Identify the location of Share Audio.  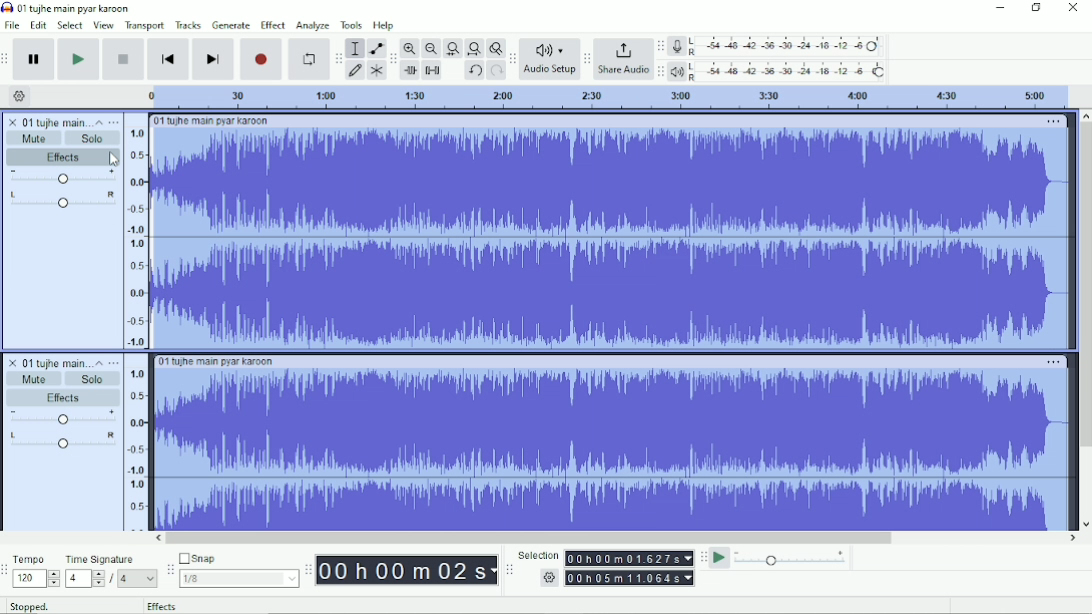
(623, 59).